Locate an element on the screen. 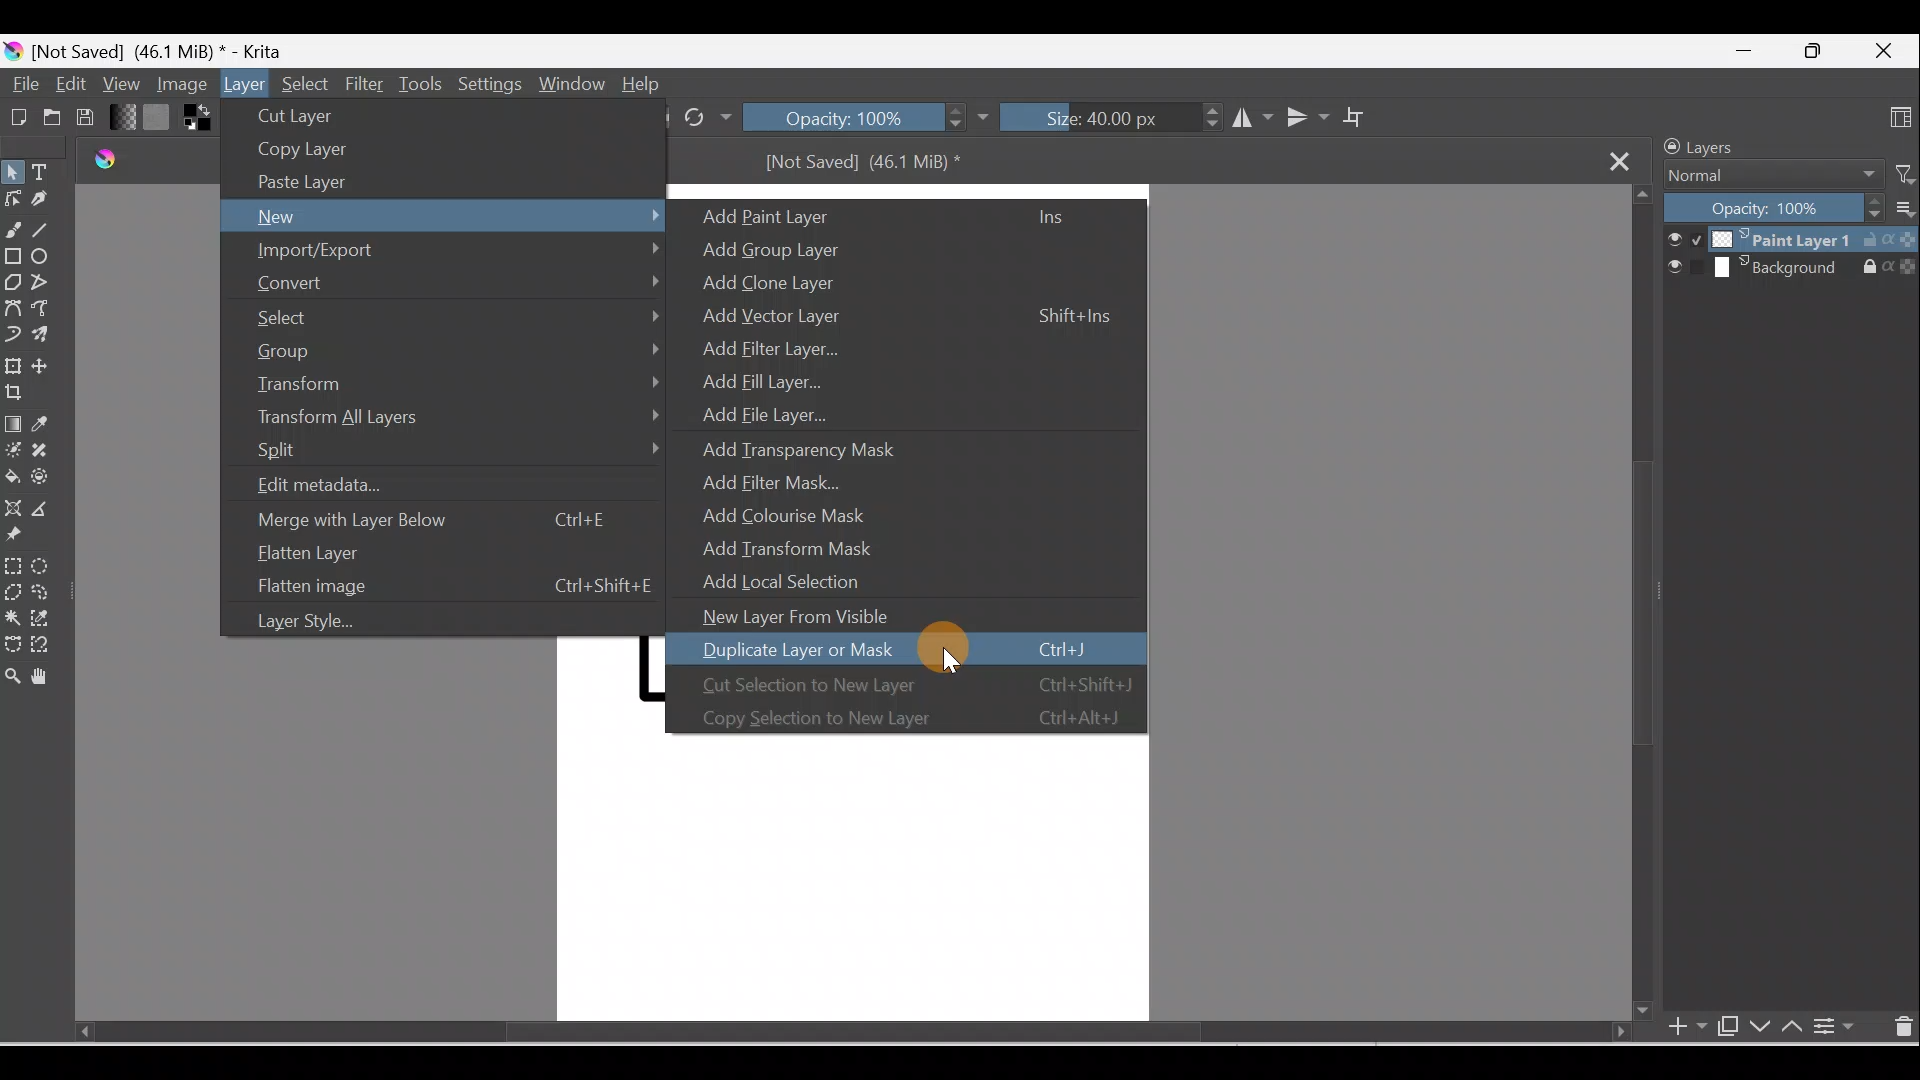 The height and width of the screenshot is (1080, 1920). Fill patterns is located at coordinates (161, 120).